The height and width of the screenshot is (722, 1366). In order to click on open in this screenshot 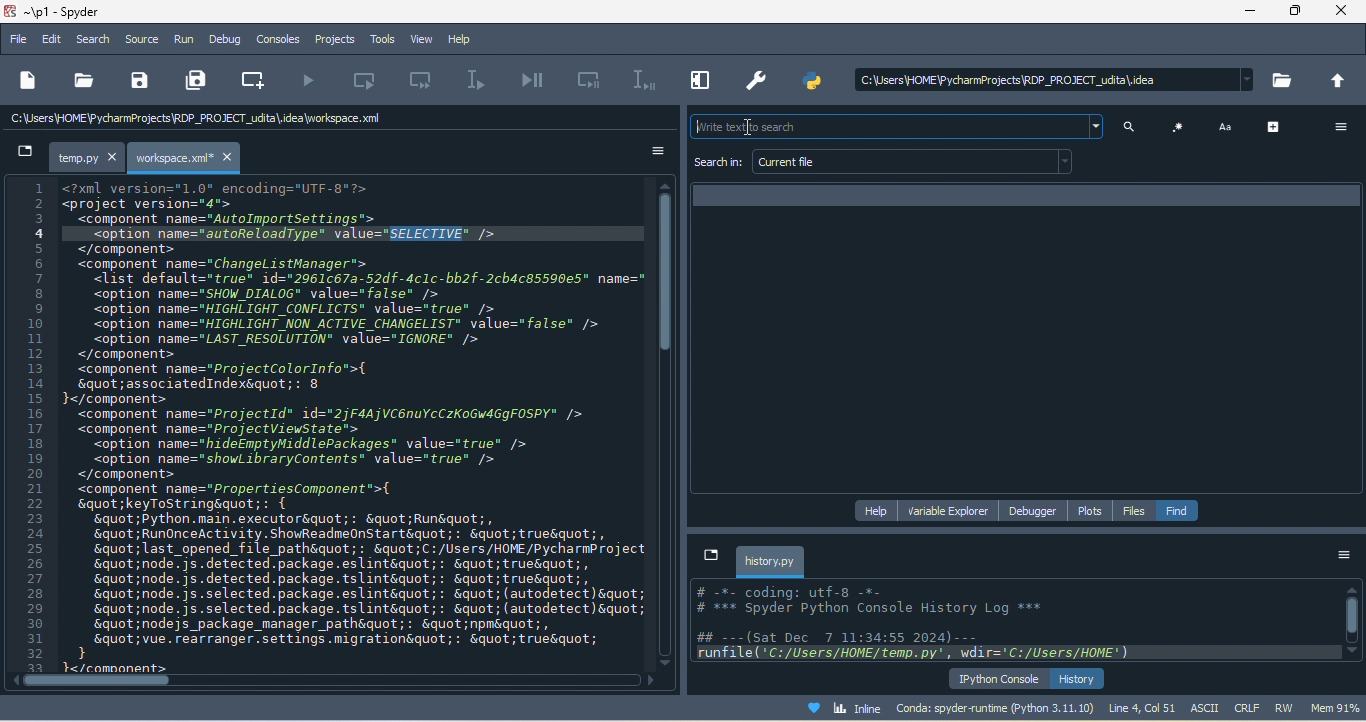, I will do `click(83, 80)`.